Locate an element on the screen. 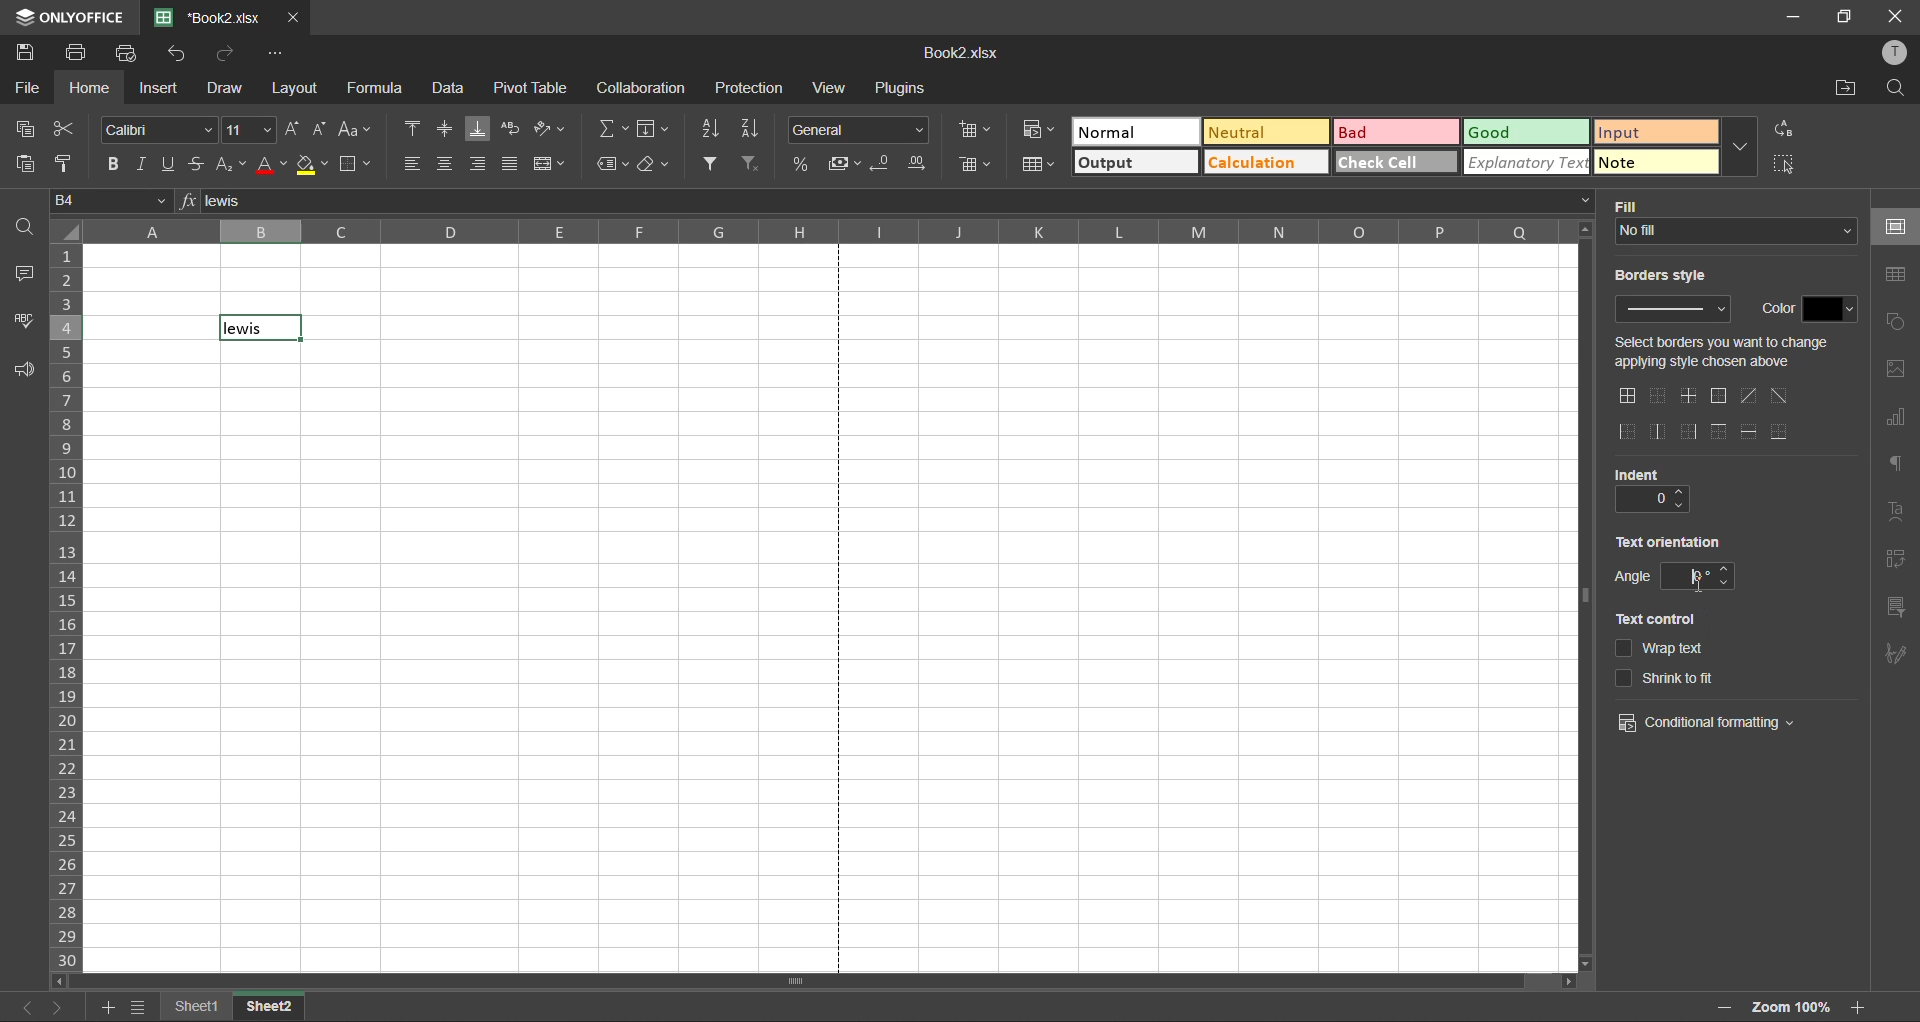 Image resolution: width=1920 pixels, height=1022 pixels. percent is located at coordinates (804, 165).